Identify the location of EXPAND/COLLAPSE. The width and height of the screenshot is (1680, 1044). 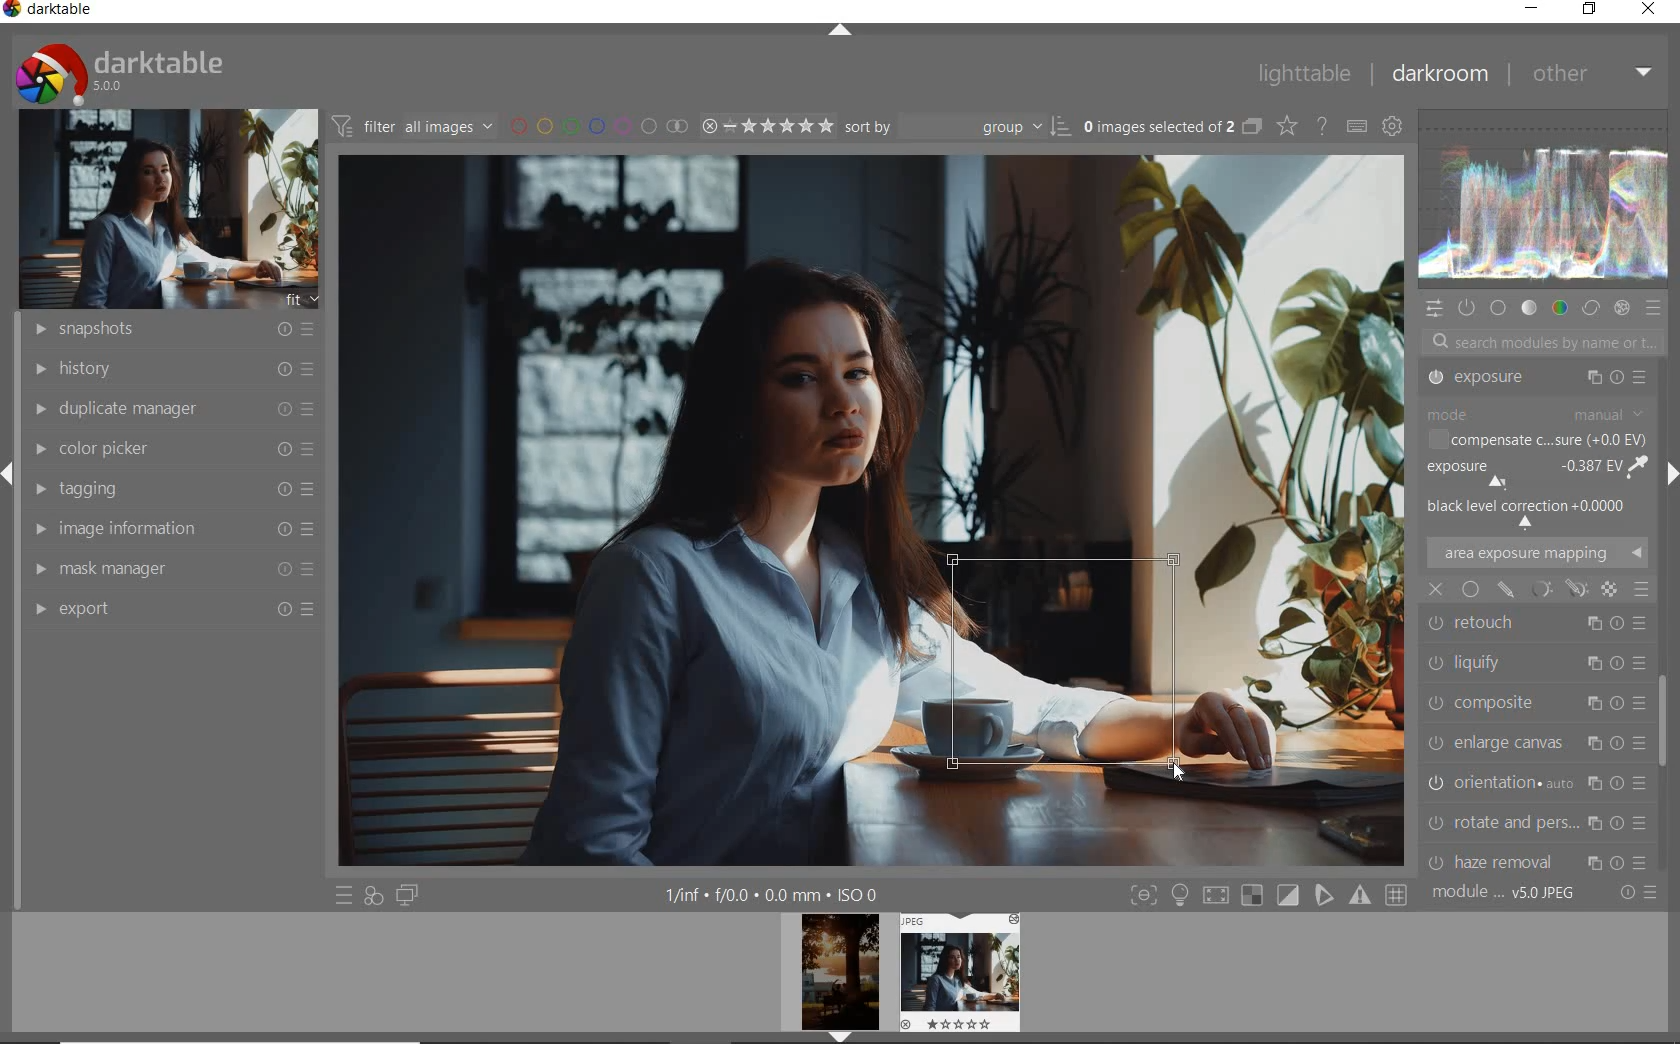
(1670, 474).